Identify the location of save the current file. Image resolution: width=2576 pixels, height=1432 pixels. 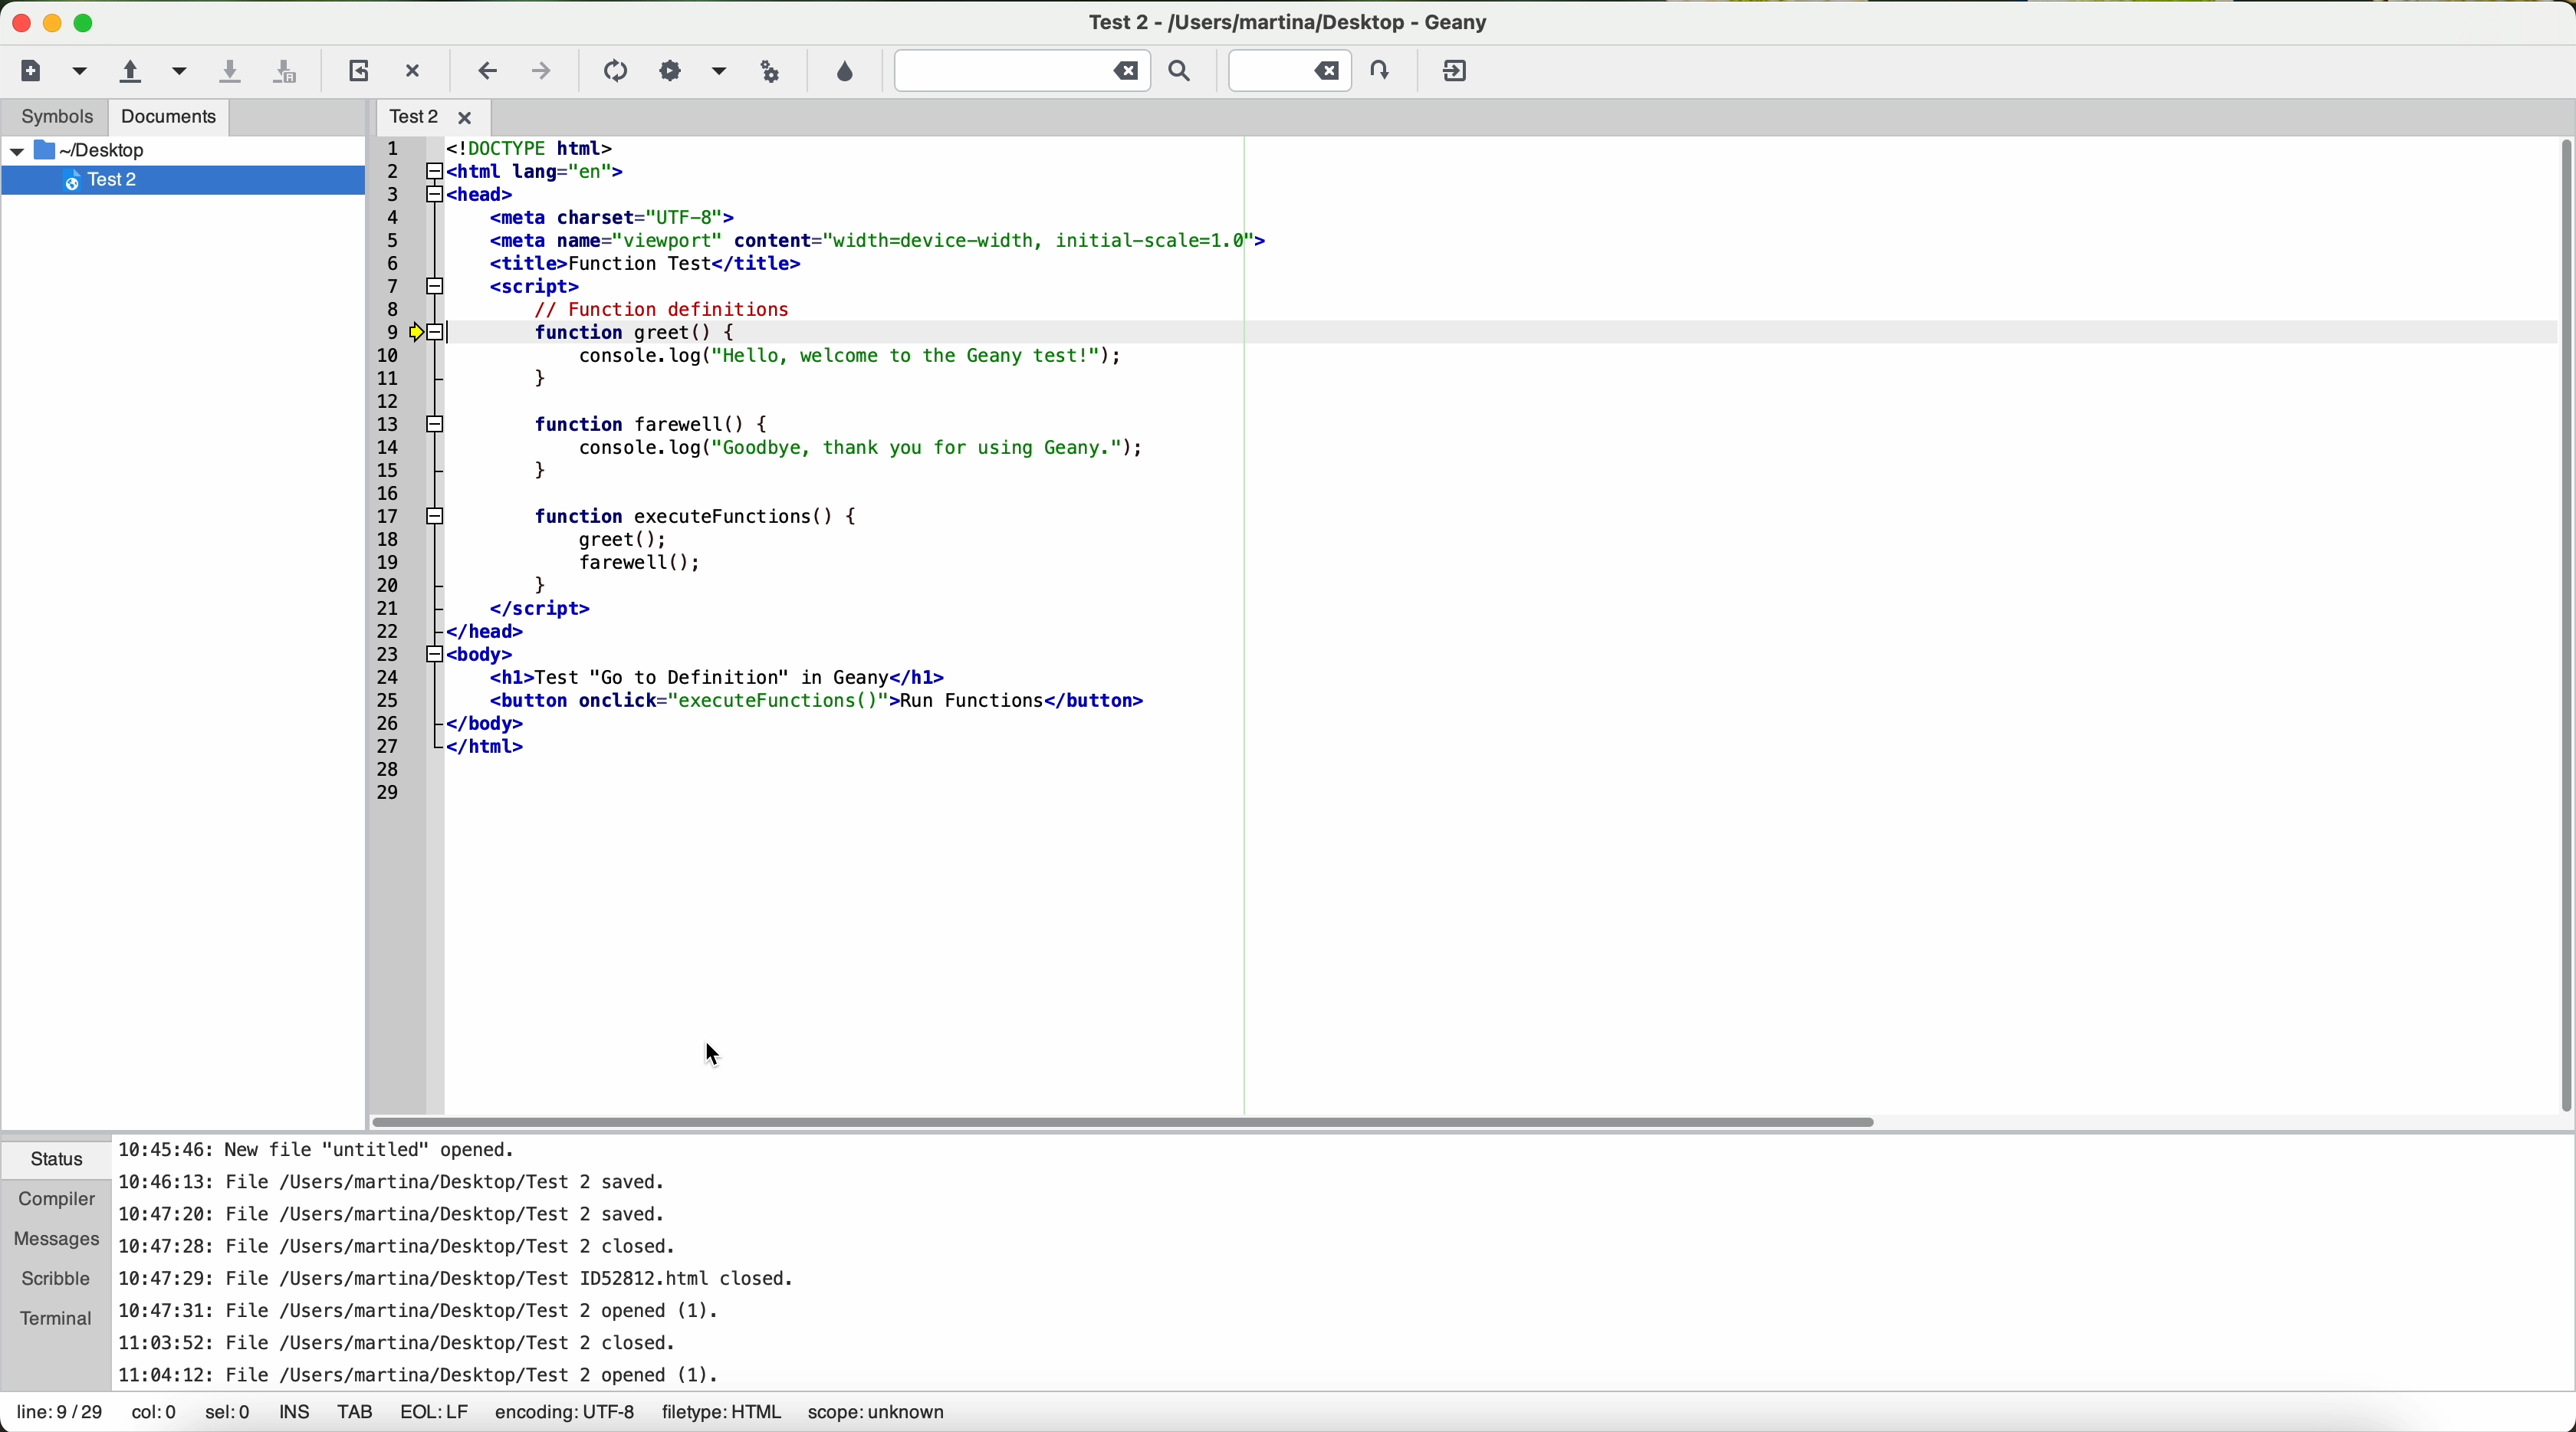
(233, 71).